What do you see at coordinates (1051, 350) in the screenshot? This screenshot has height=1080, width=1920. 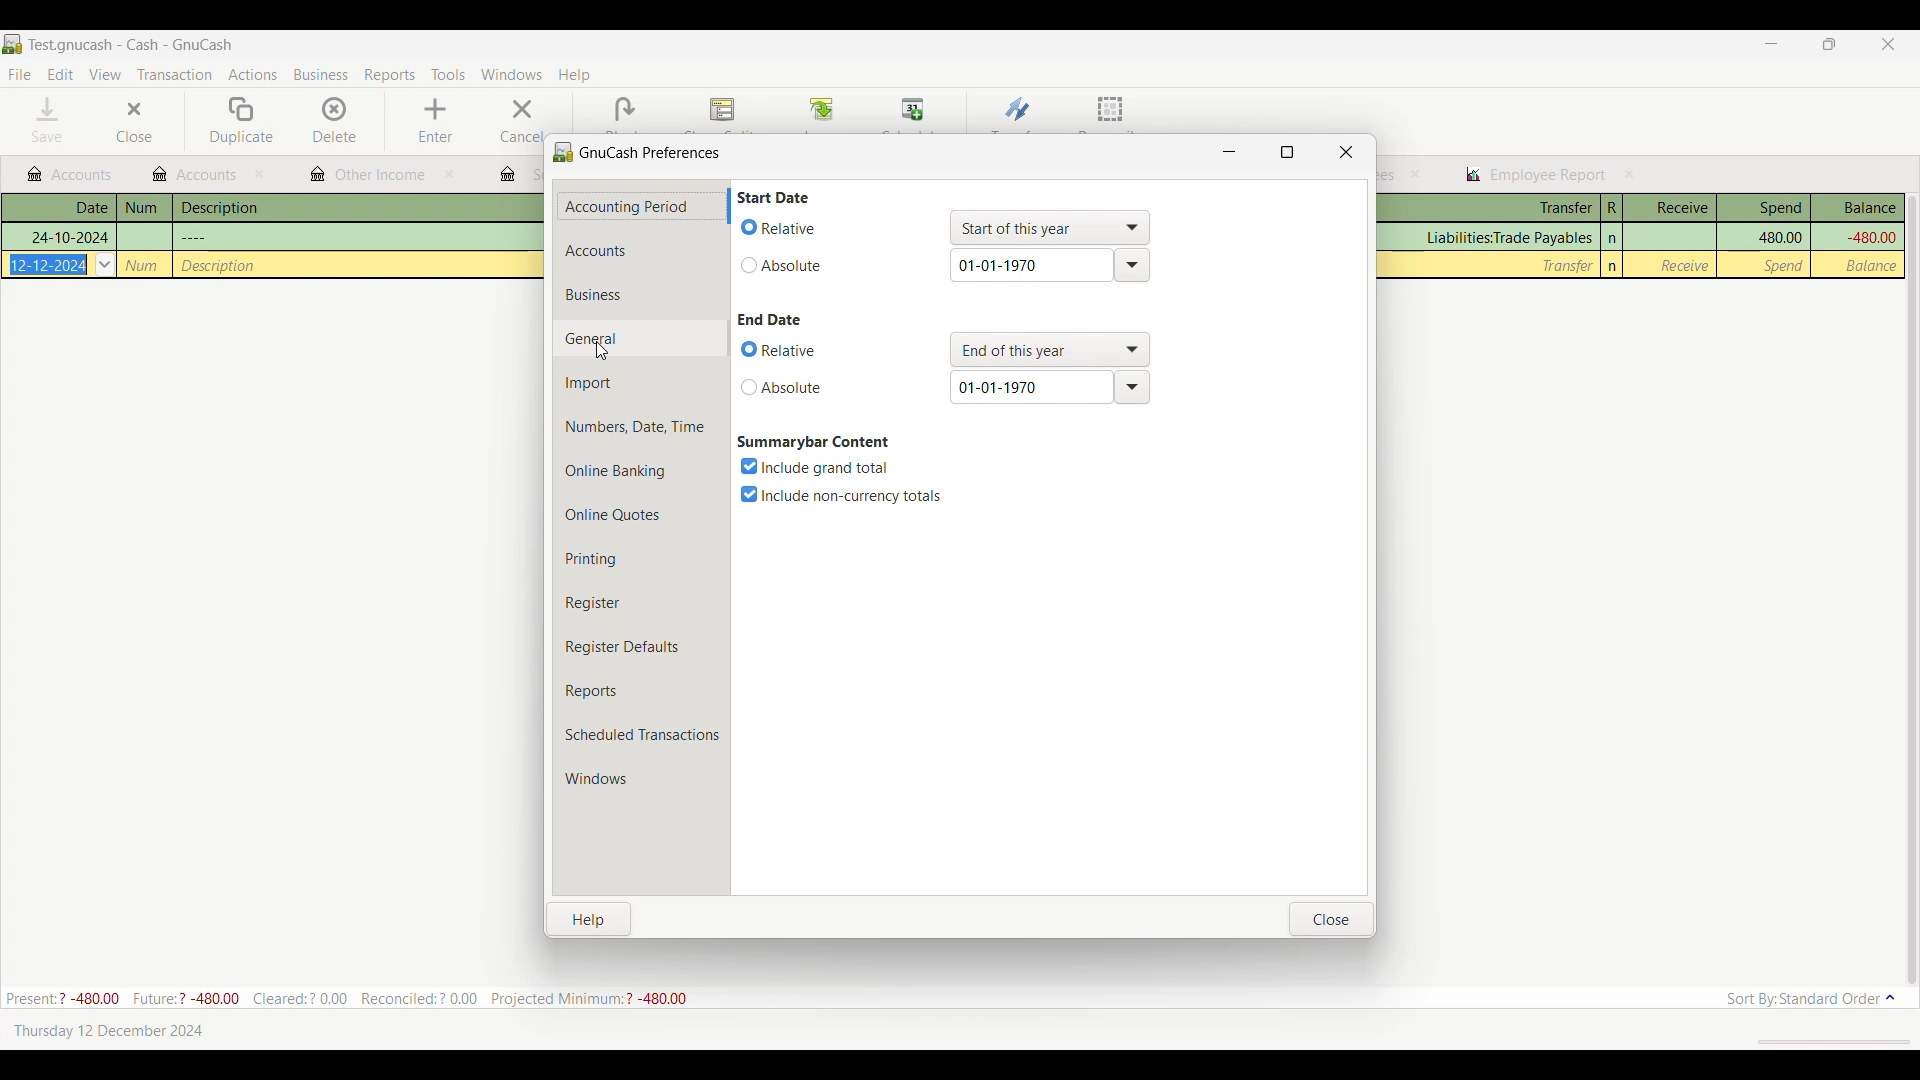 I see `Click to see respective options` at bounding box center [1051, 350].